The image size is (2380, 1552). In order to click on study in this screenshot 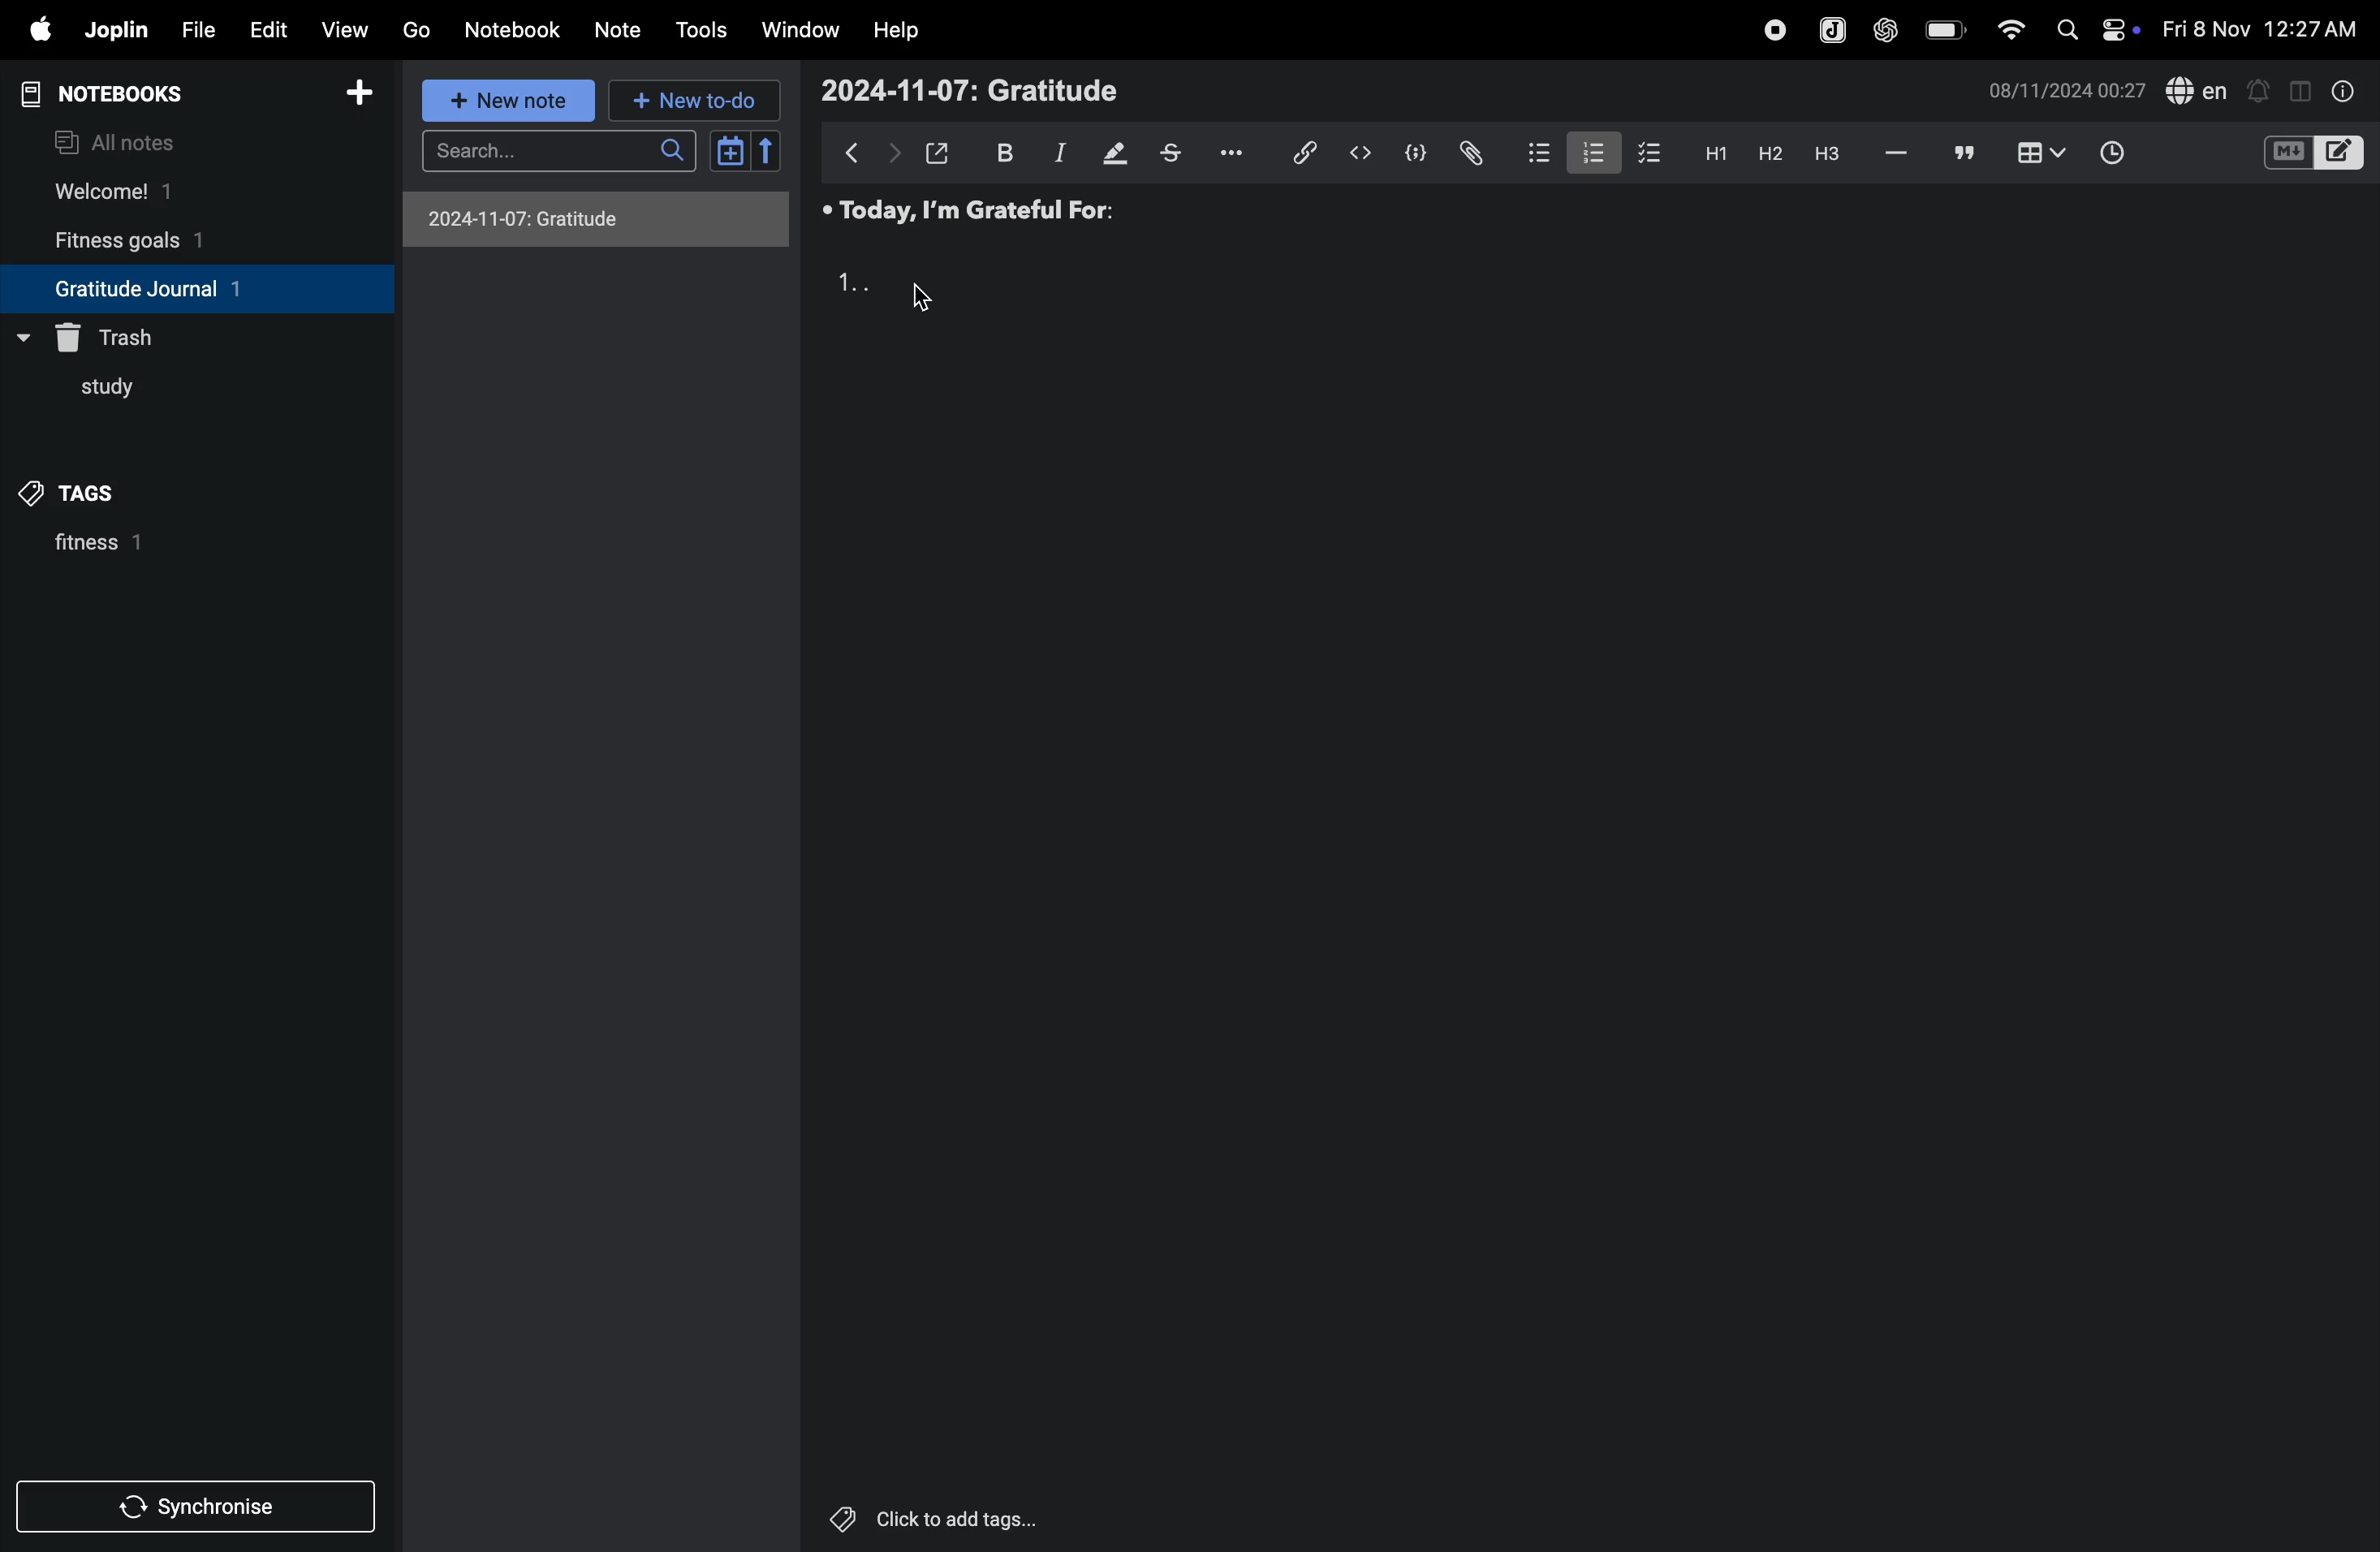, I will do `click(93, 394)`.